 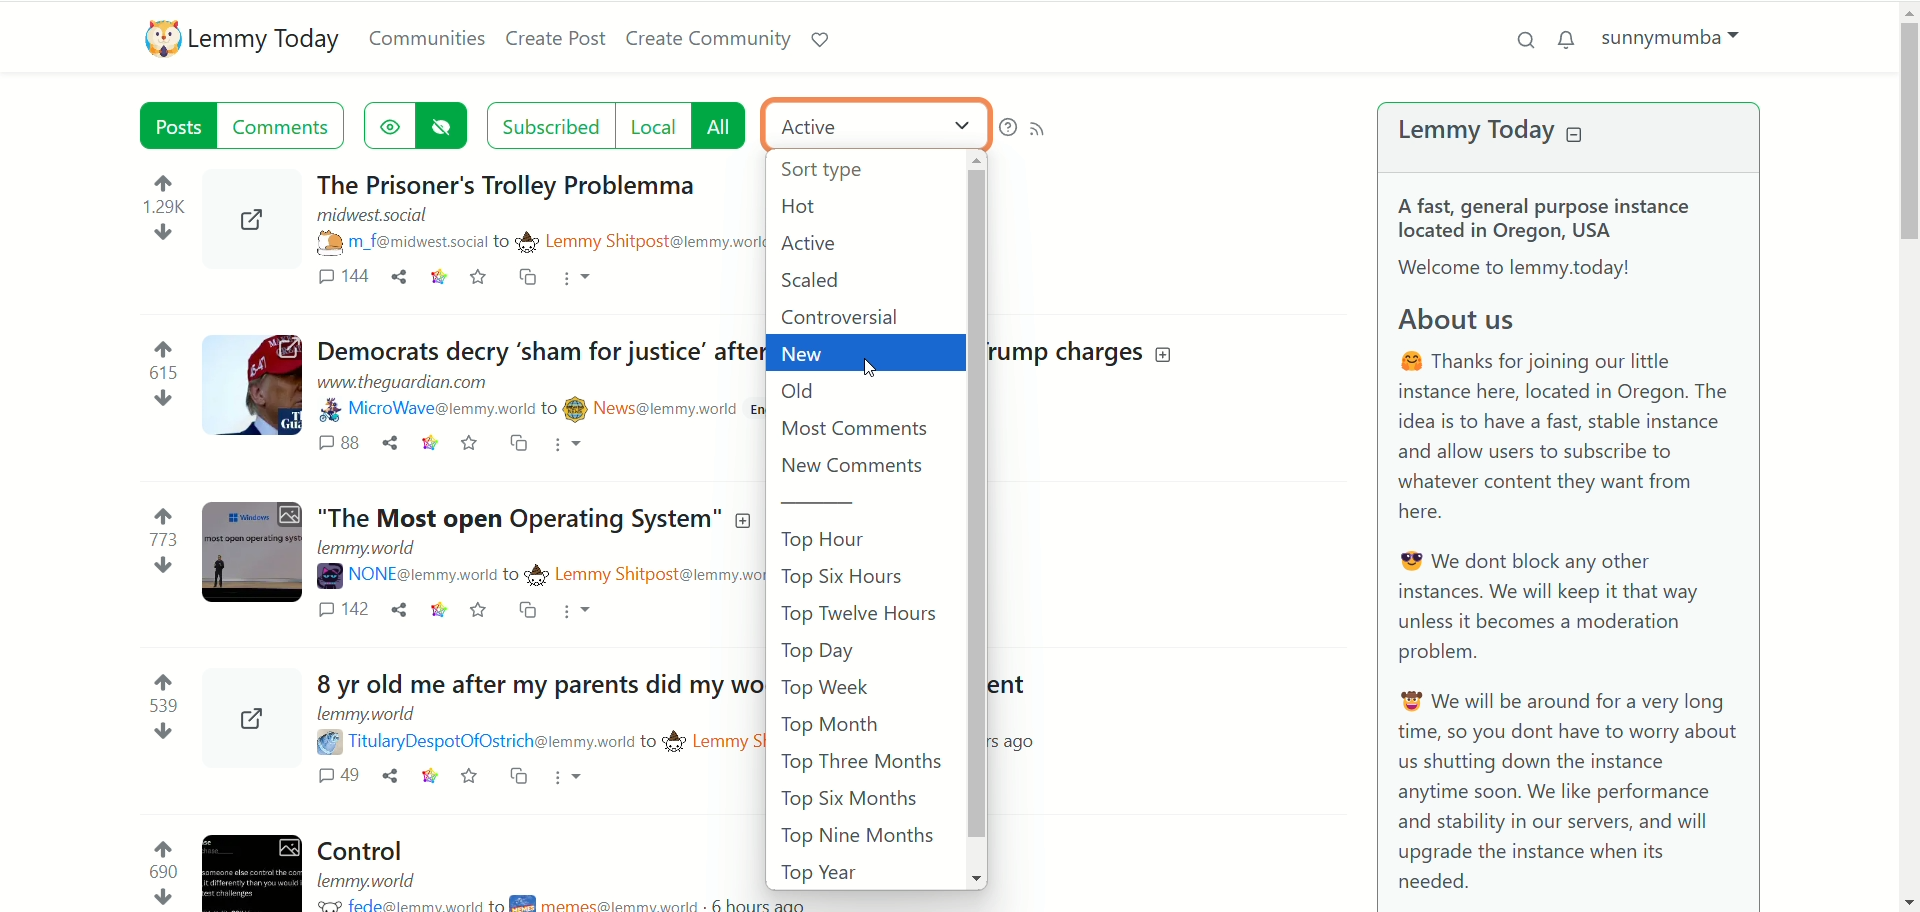 I want to click on Preview image, so click(x=249, y=558).